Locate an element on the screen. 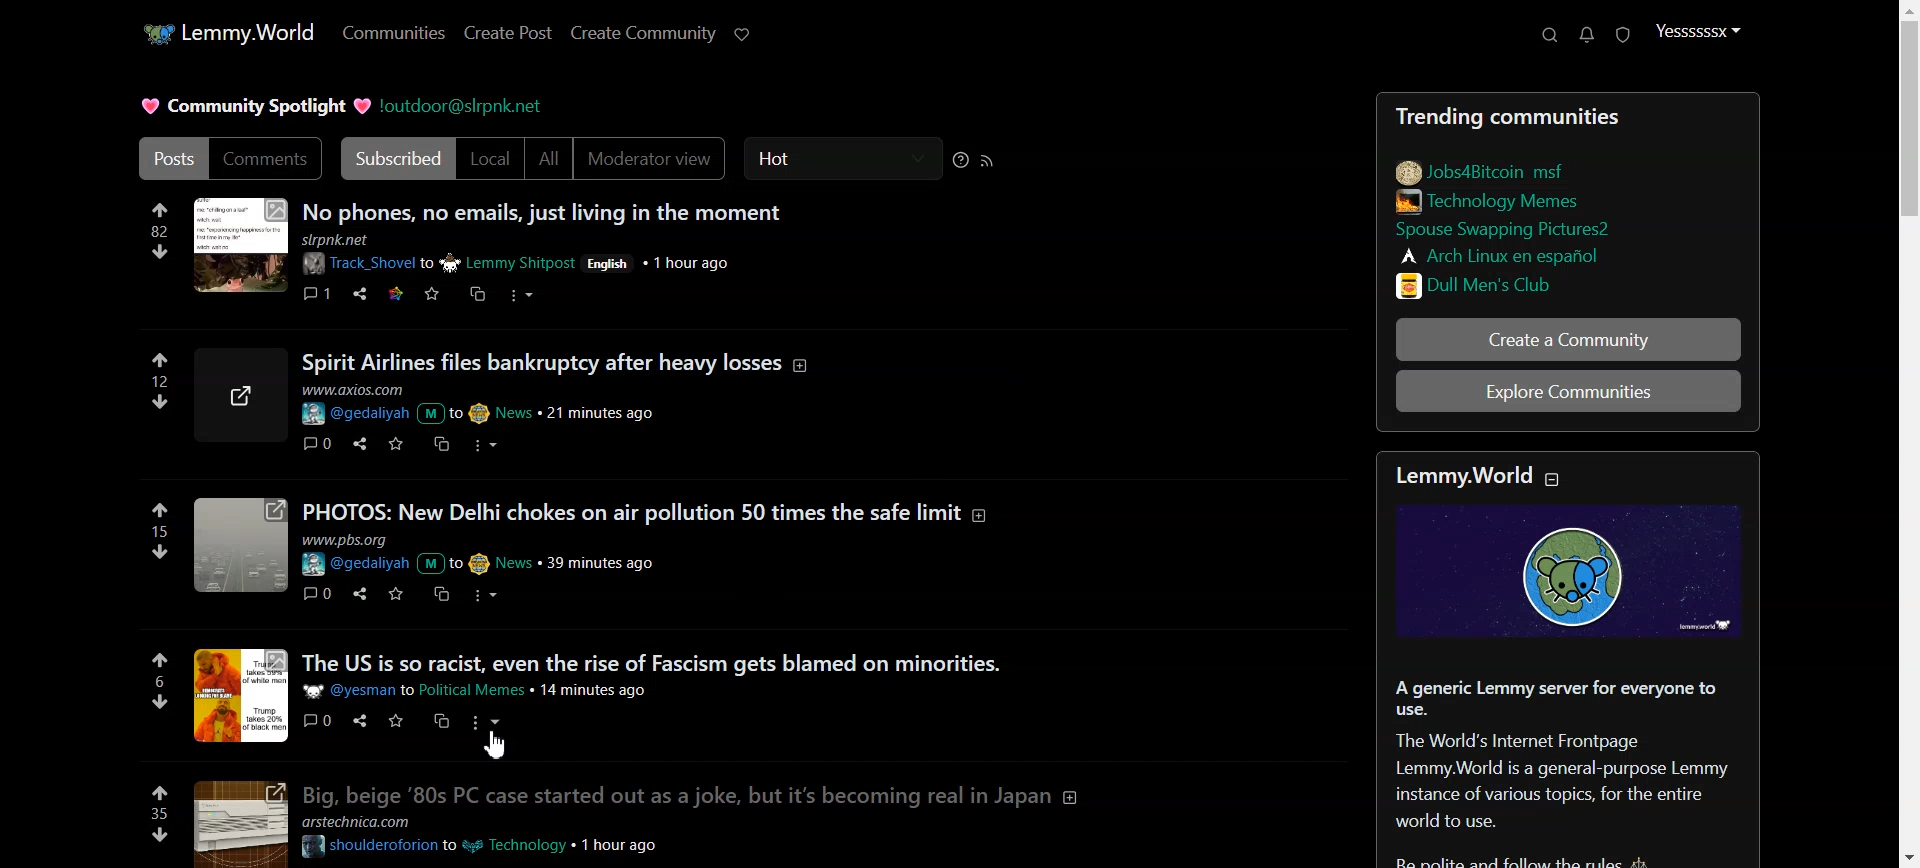 Image resolution: width=1920 pixels, height=868 pixels. Subscribed is located at coordinates (394, 159).